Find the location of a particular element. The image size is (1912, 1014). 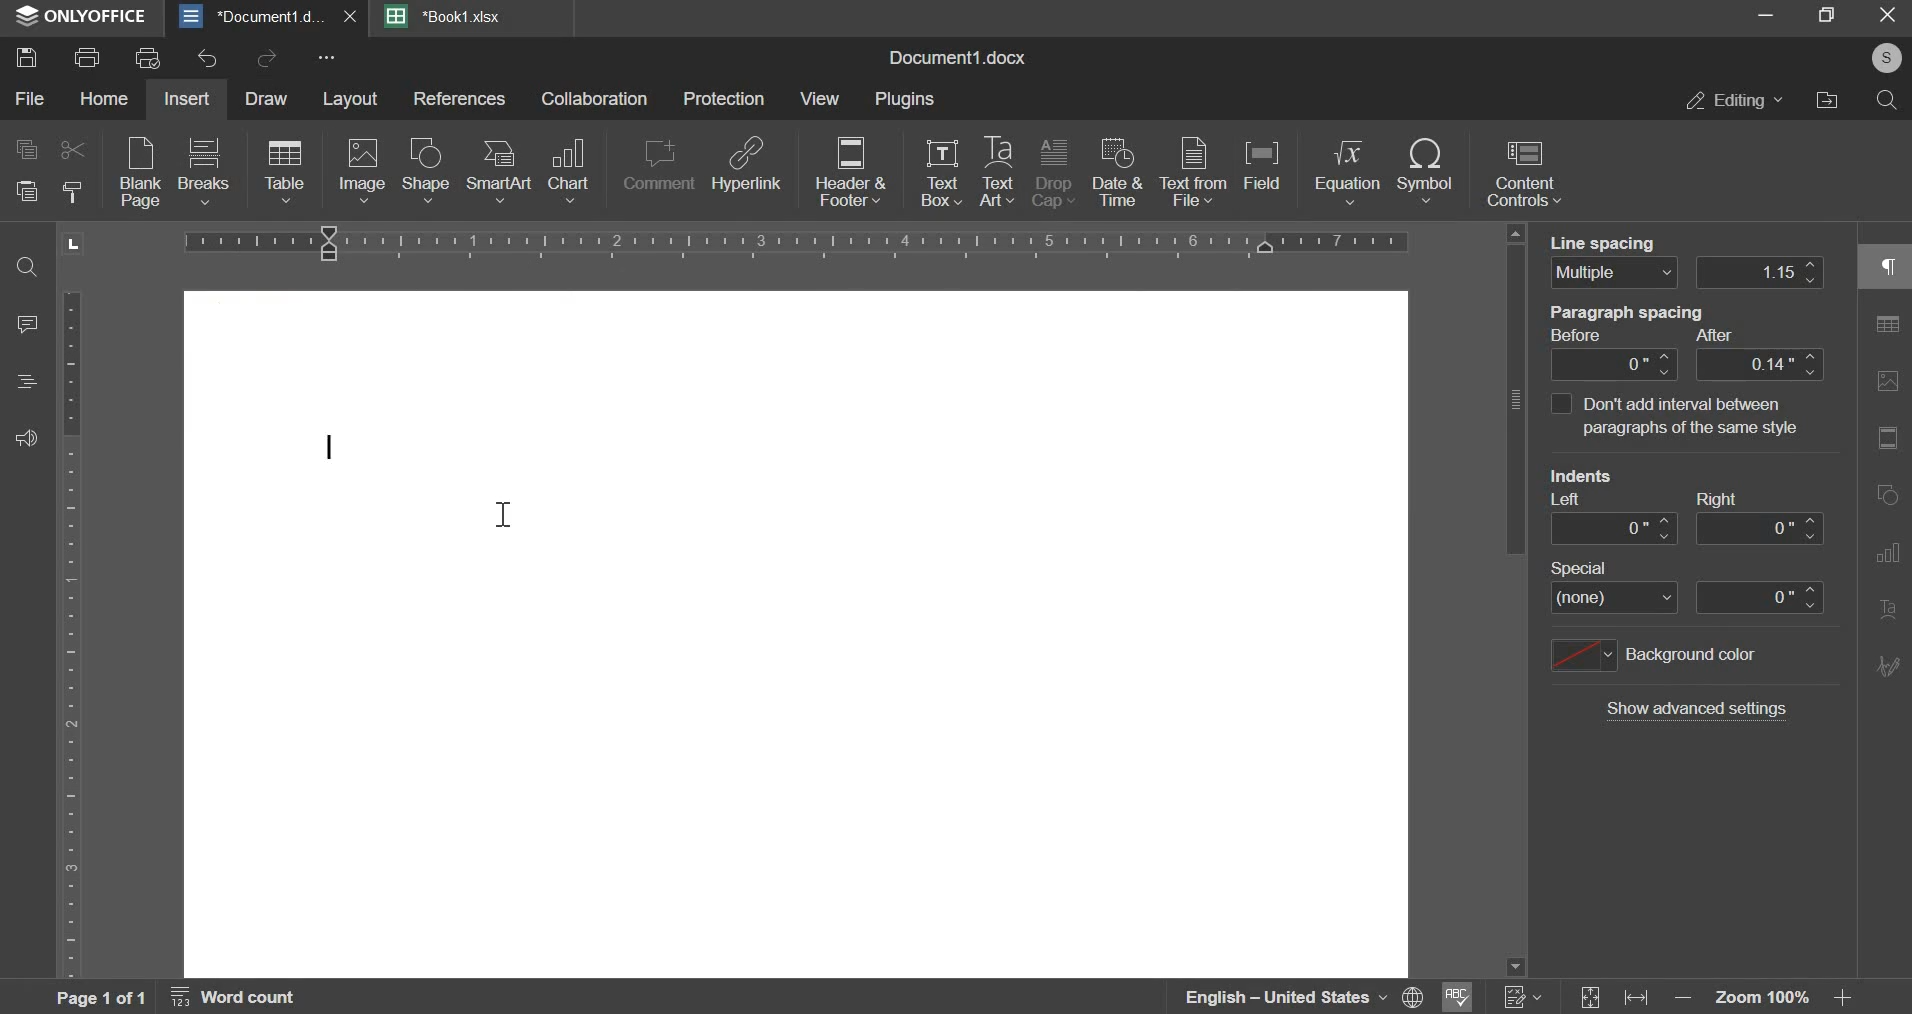

comment is located at coordinates (657, 169).